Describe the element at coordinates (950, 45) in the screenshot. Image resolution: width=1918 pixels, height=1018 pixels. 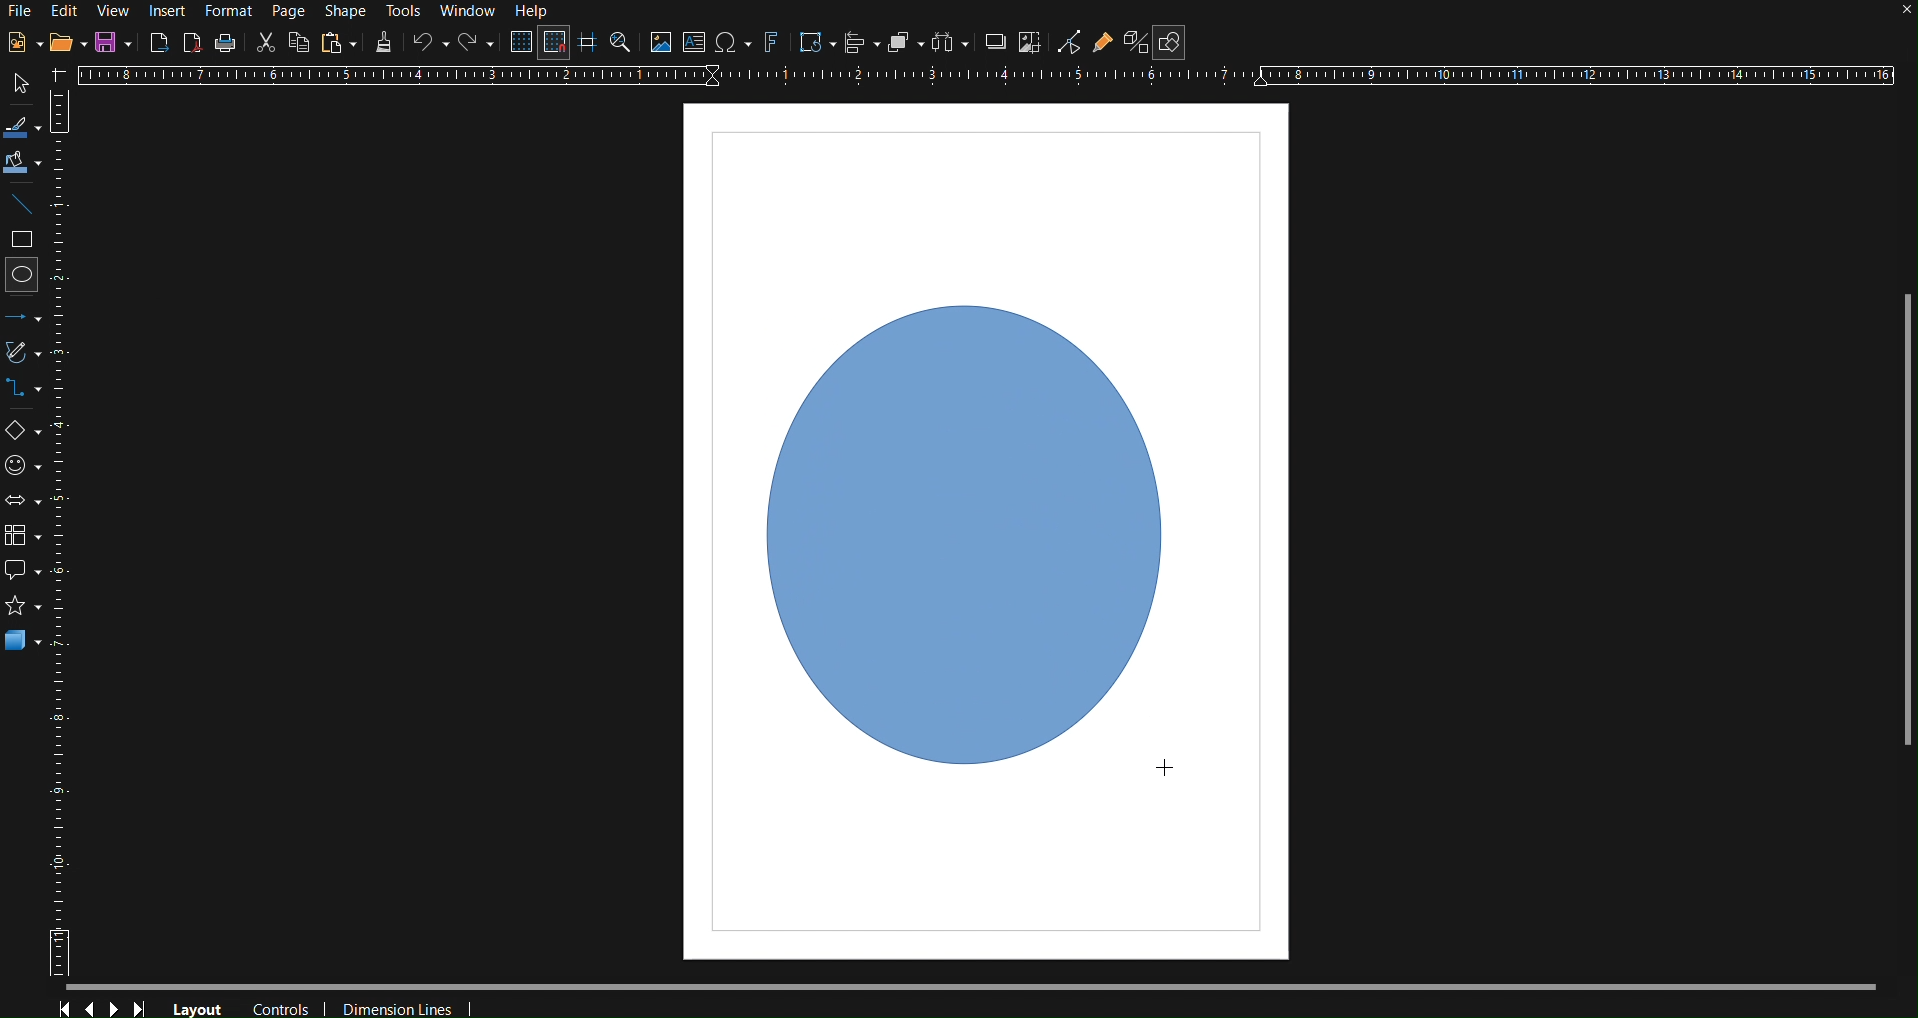
I see `Select objects to distribute` at that location.